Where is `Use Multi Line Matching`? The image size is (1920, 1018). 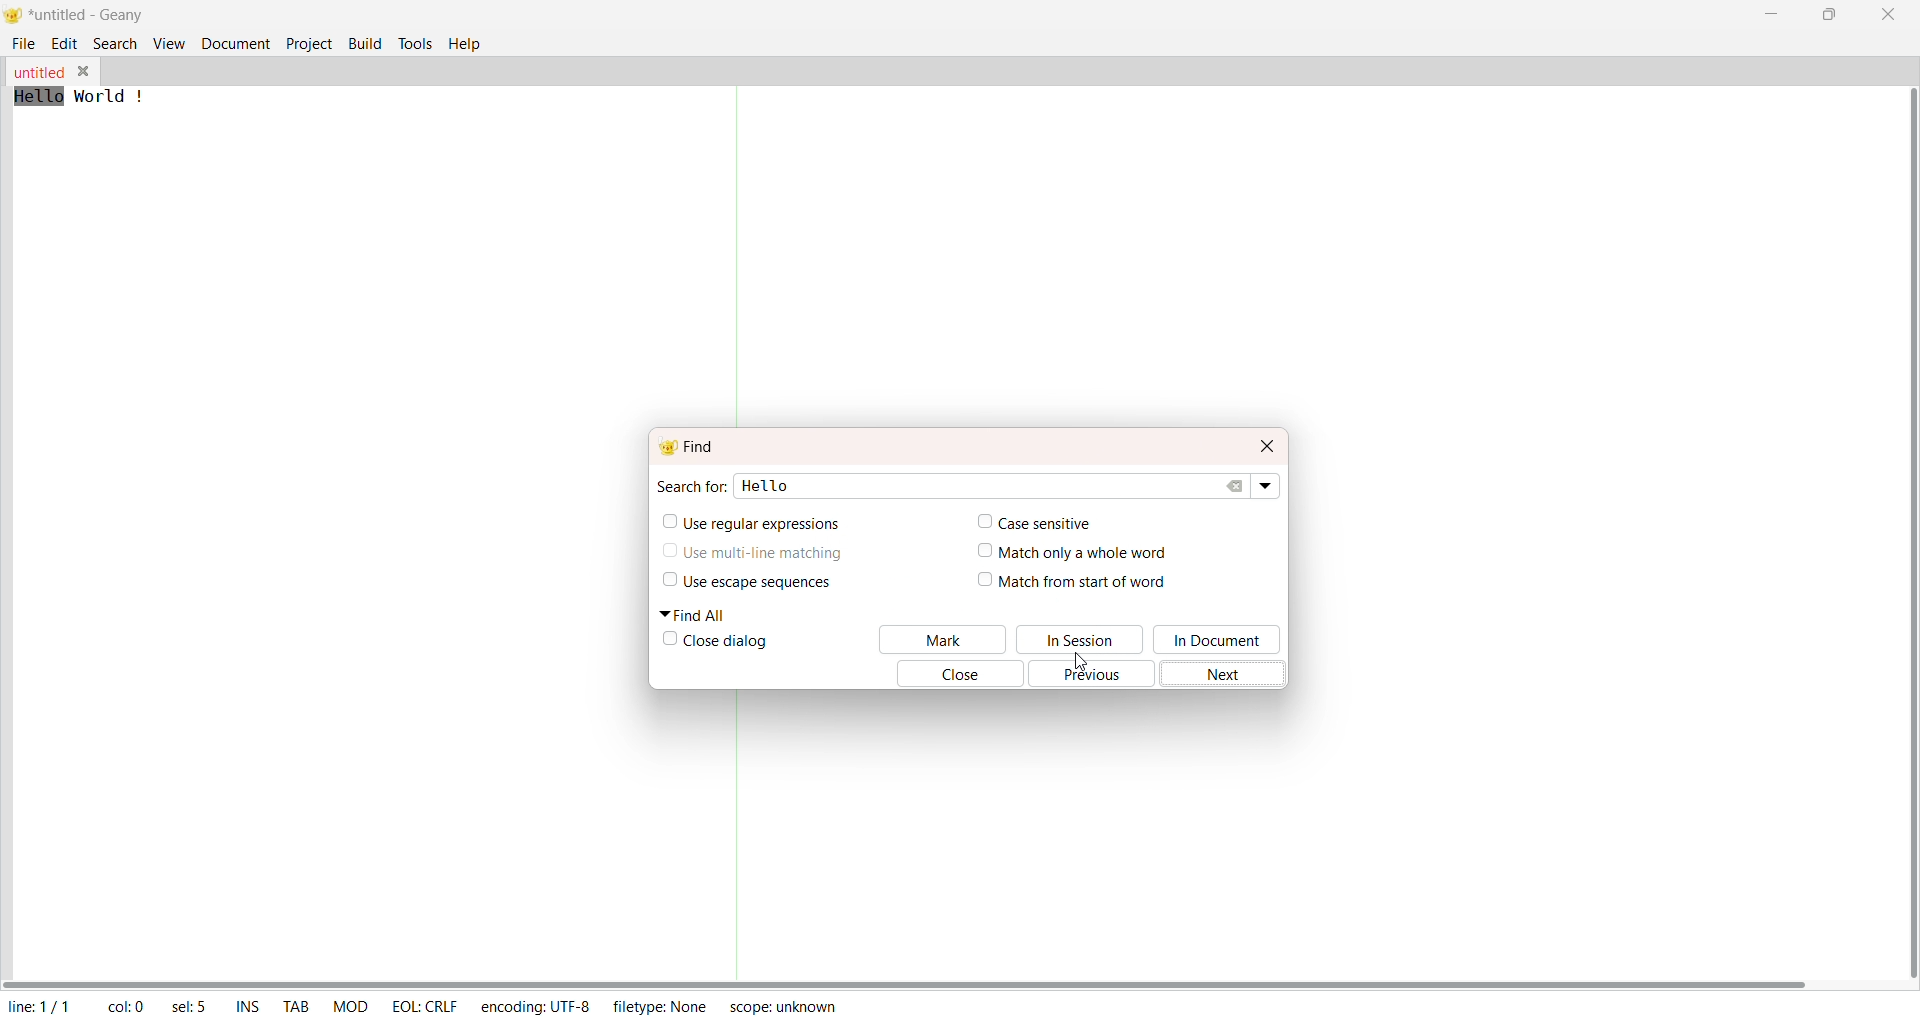
Use Multi Line Matching is located at coordinates (765, 558).